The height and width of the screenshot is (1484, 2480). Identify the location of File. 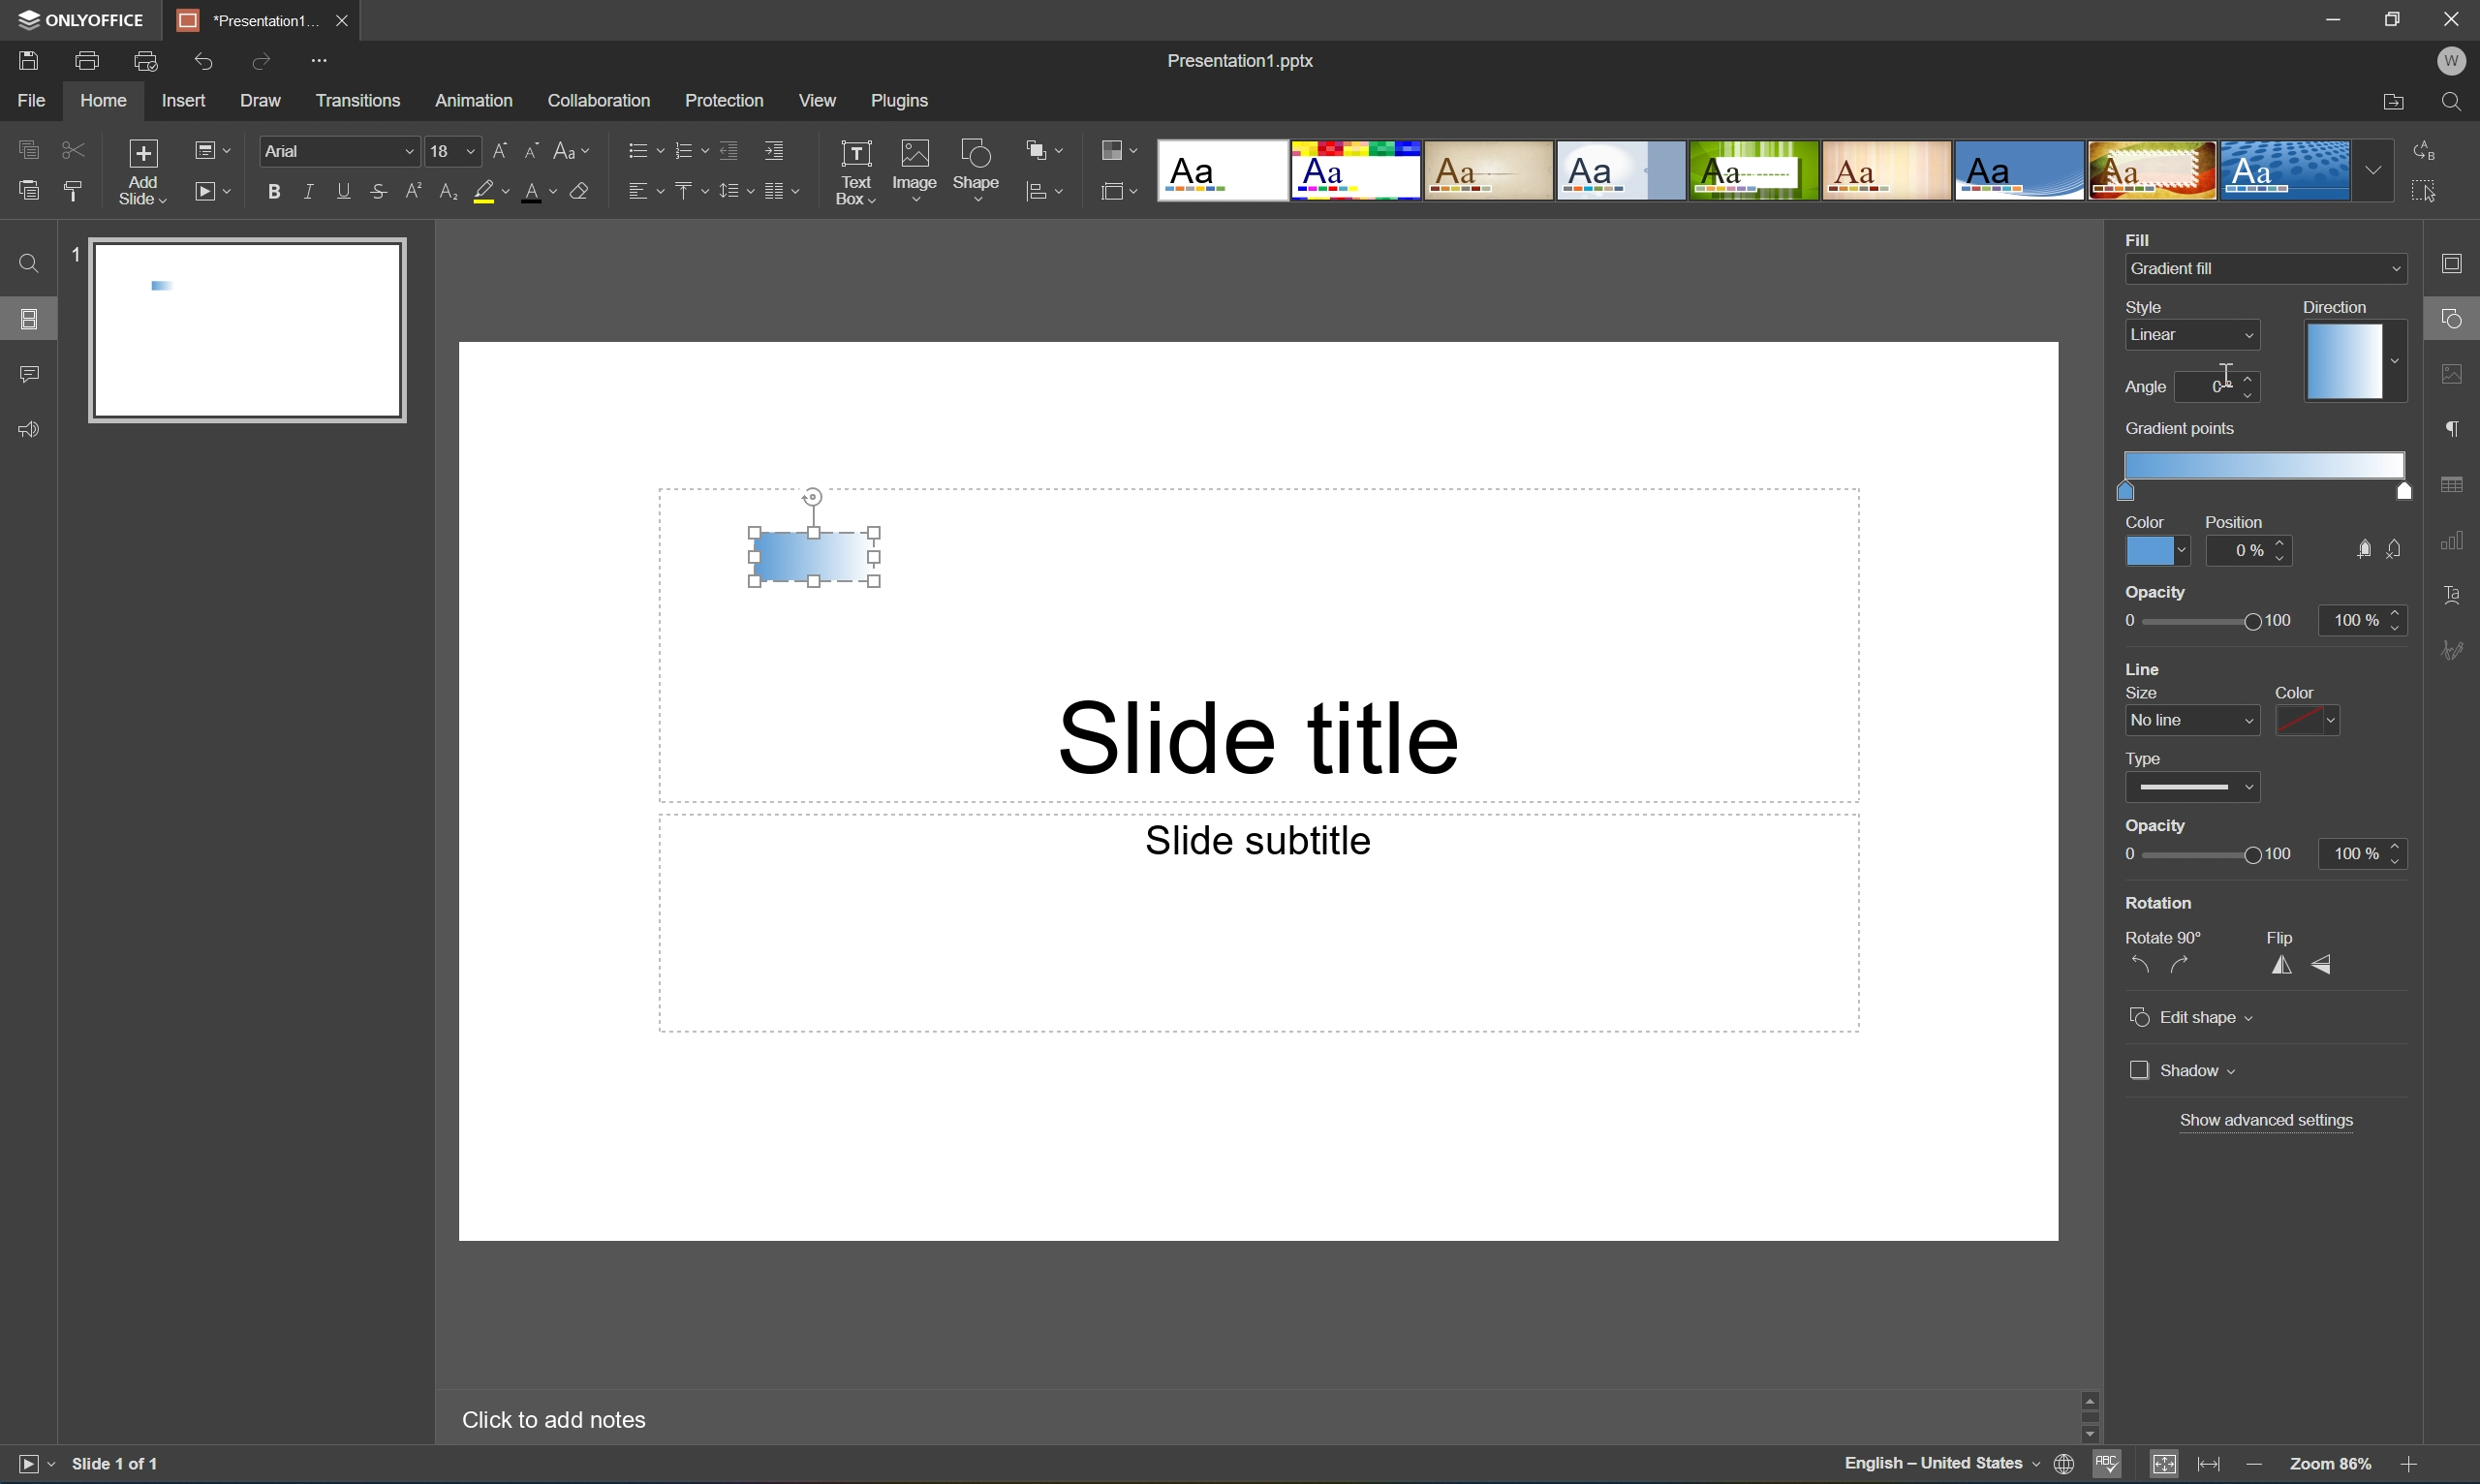
(31, 100).